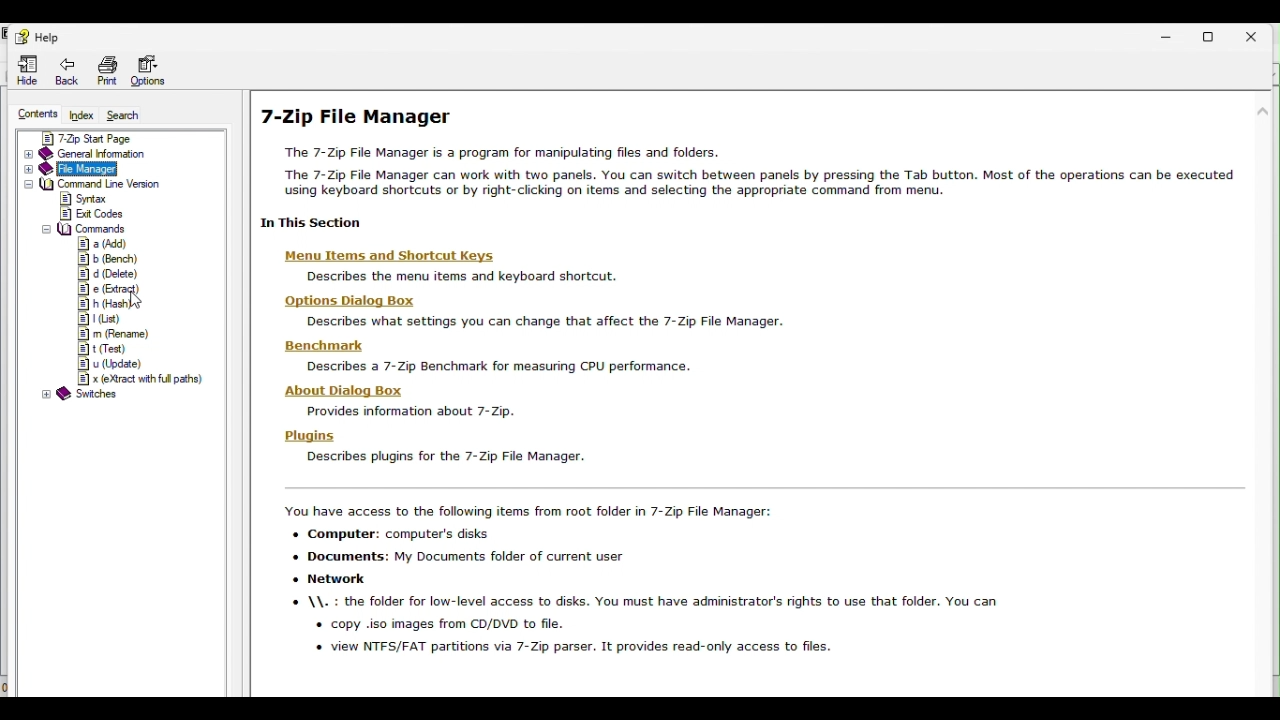  I want to click on mouse, so click(137, 298).